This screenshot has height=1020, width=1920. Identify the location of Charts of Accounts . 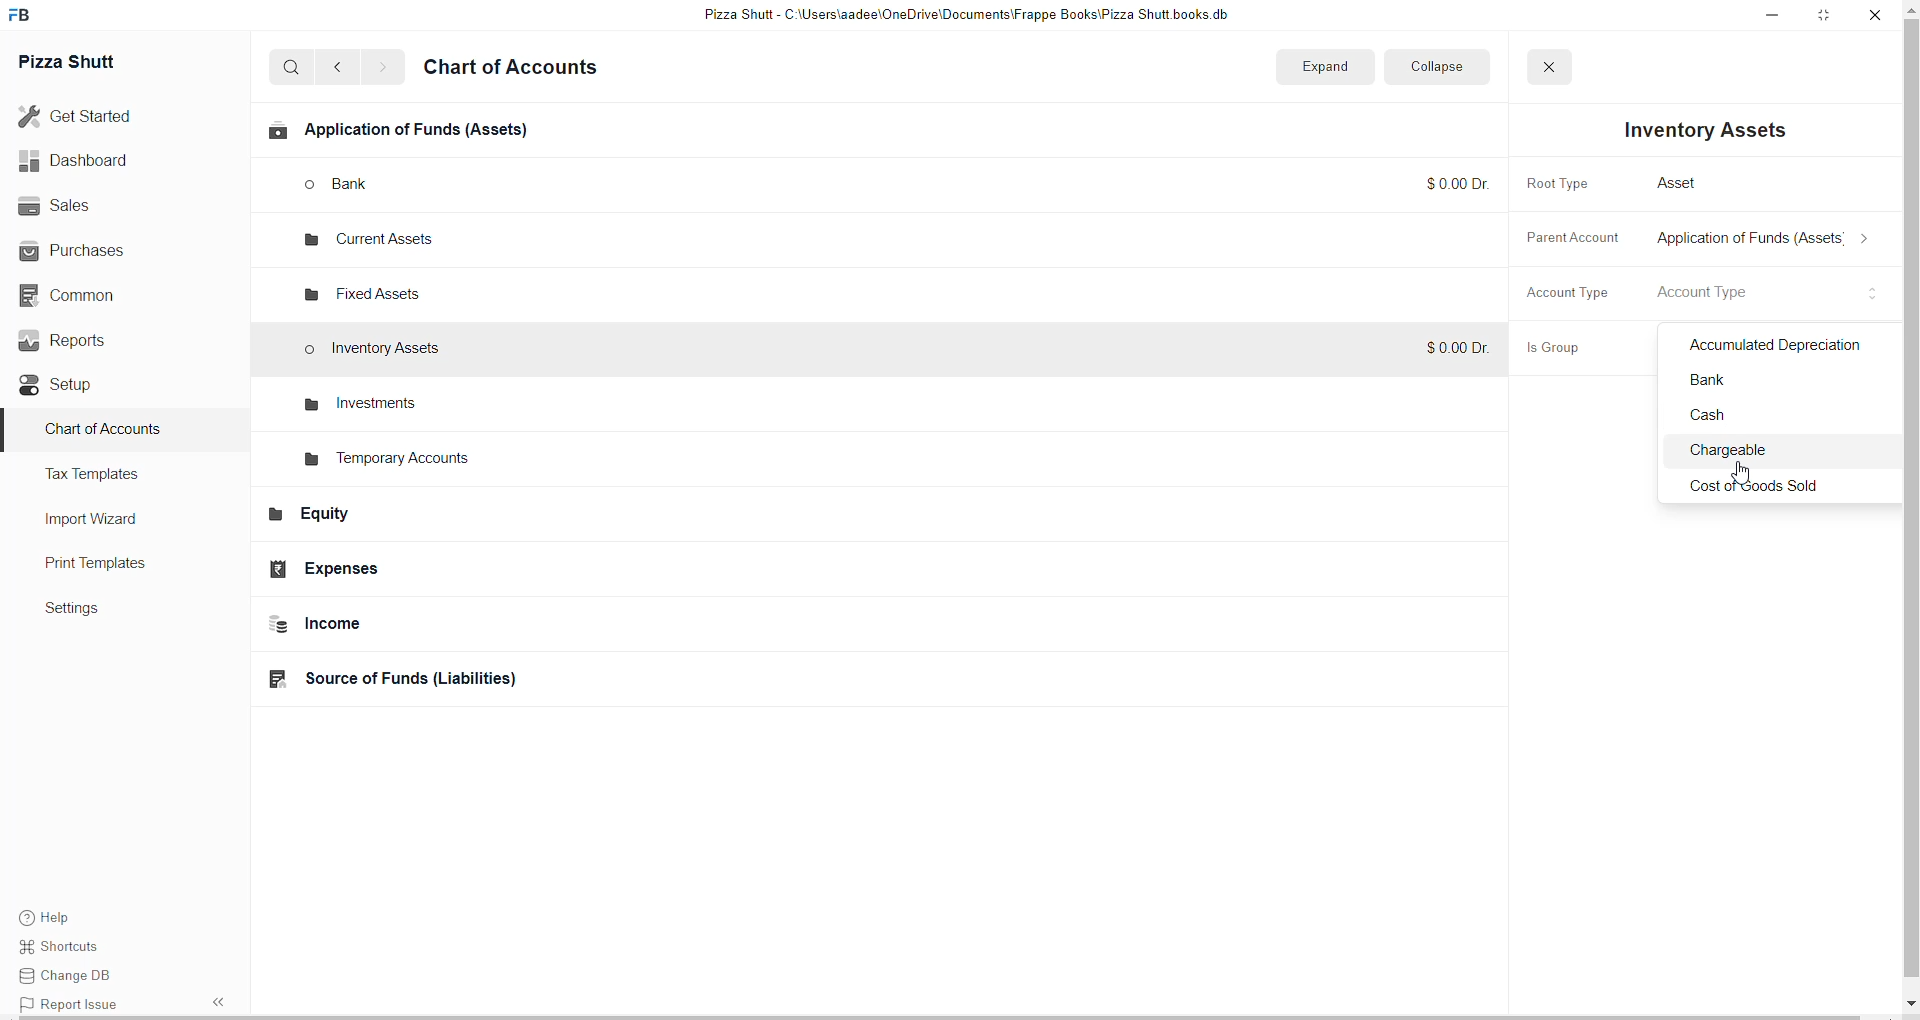
(105, 434).